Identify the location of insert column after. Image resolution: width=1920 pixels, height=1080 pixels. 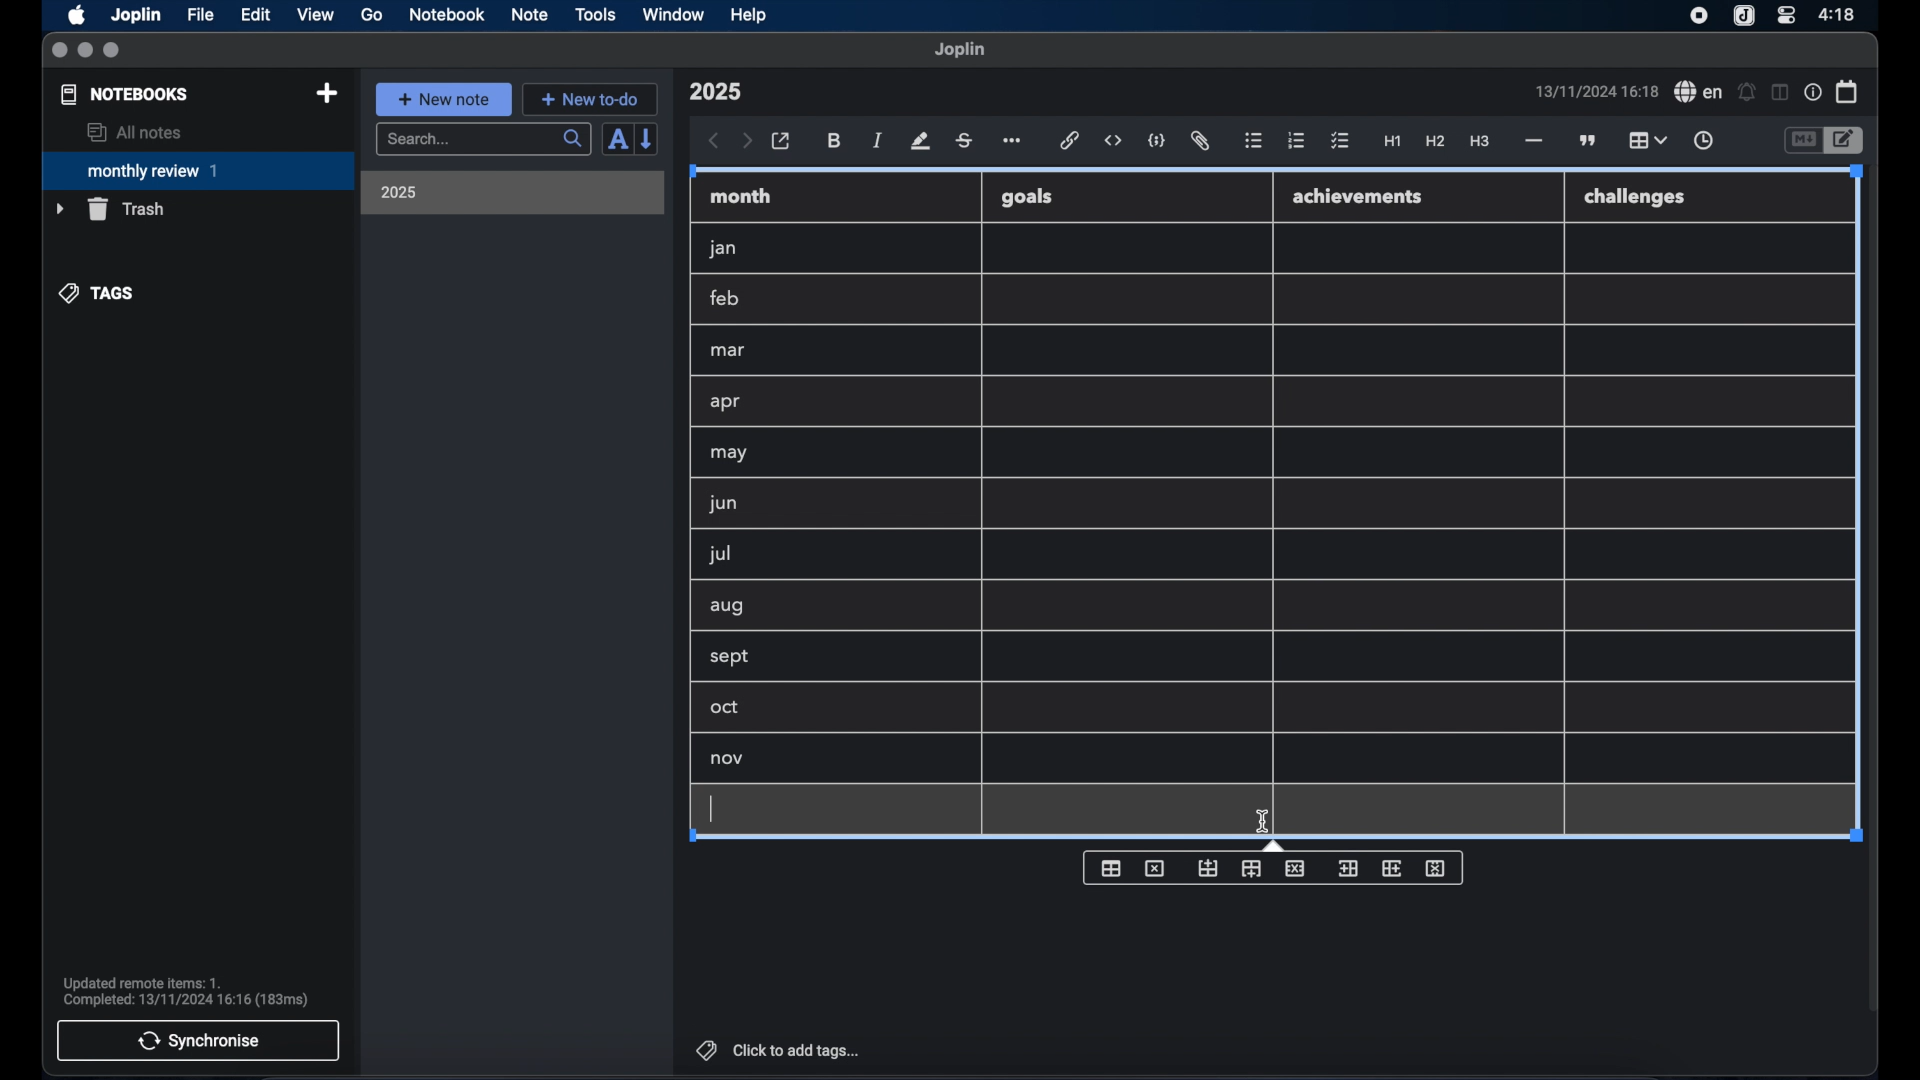
(1253, 869).